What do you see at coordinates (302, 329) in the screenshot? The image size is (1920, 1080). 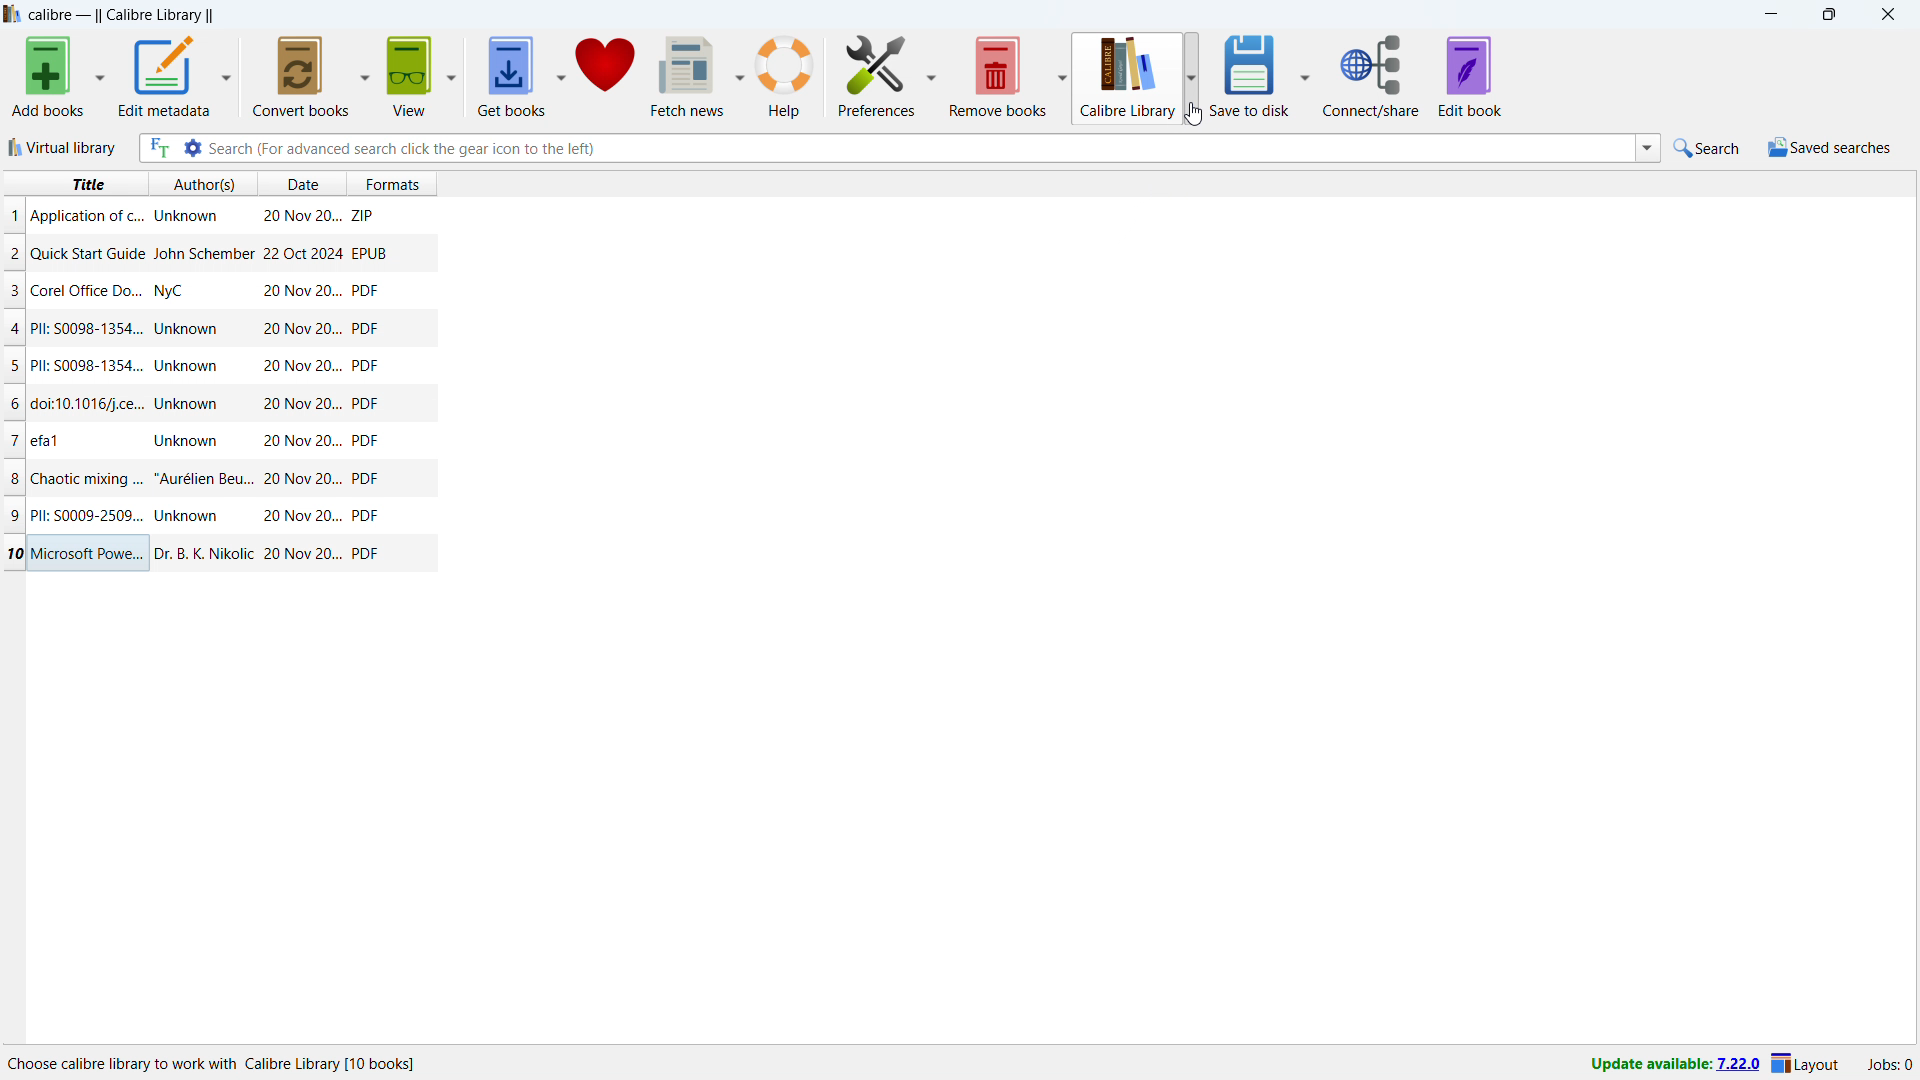 I see `Date` at bounding box center [302, 329].